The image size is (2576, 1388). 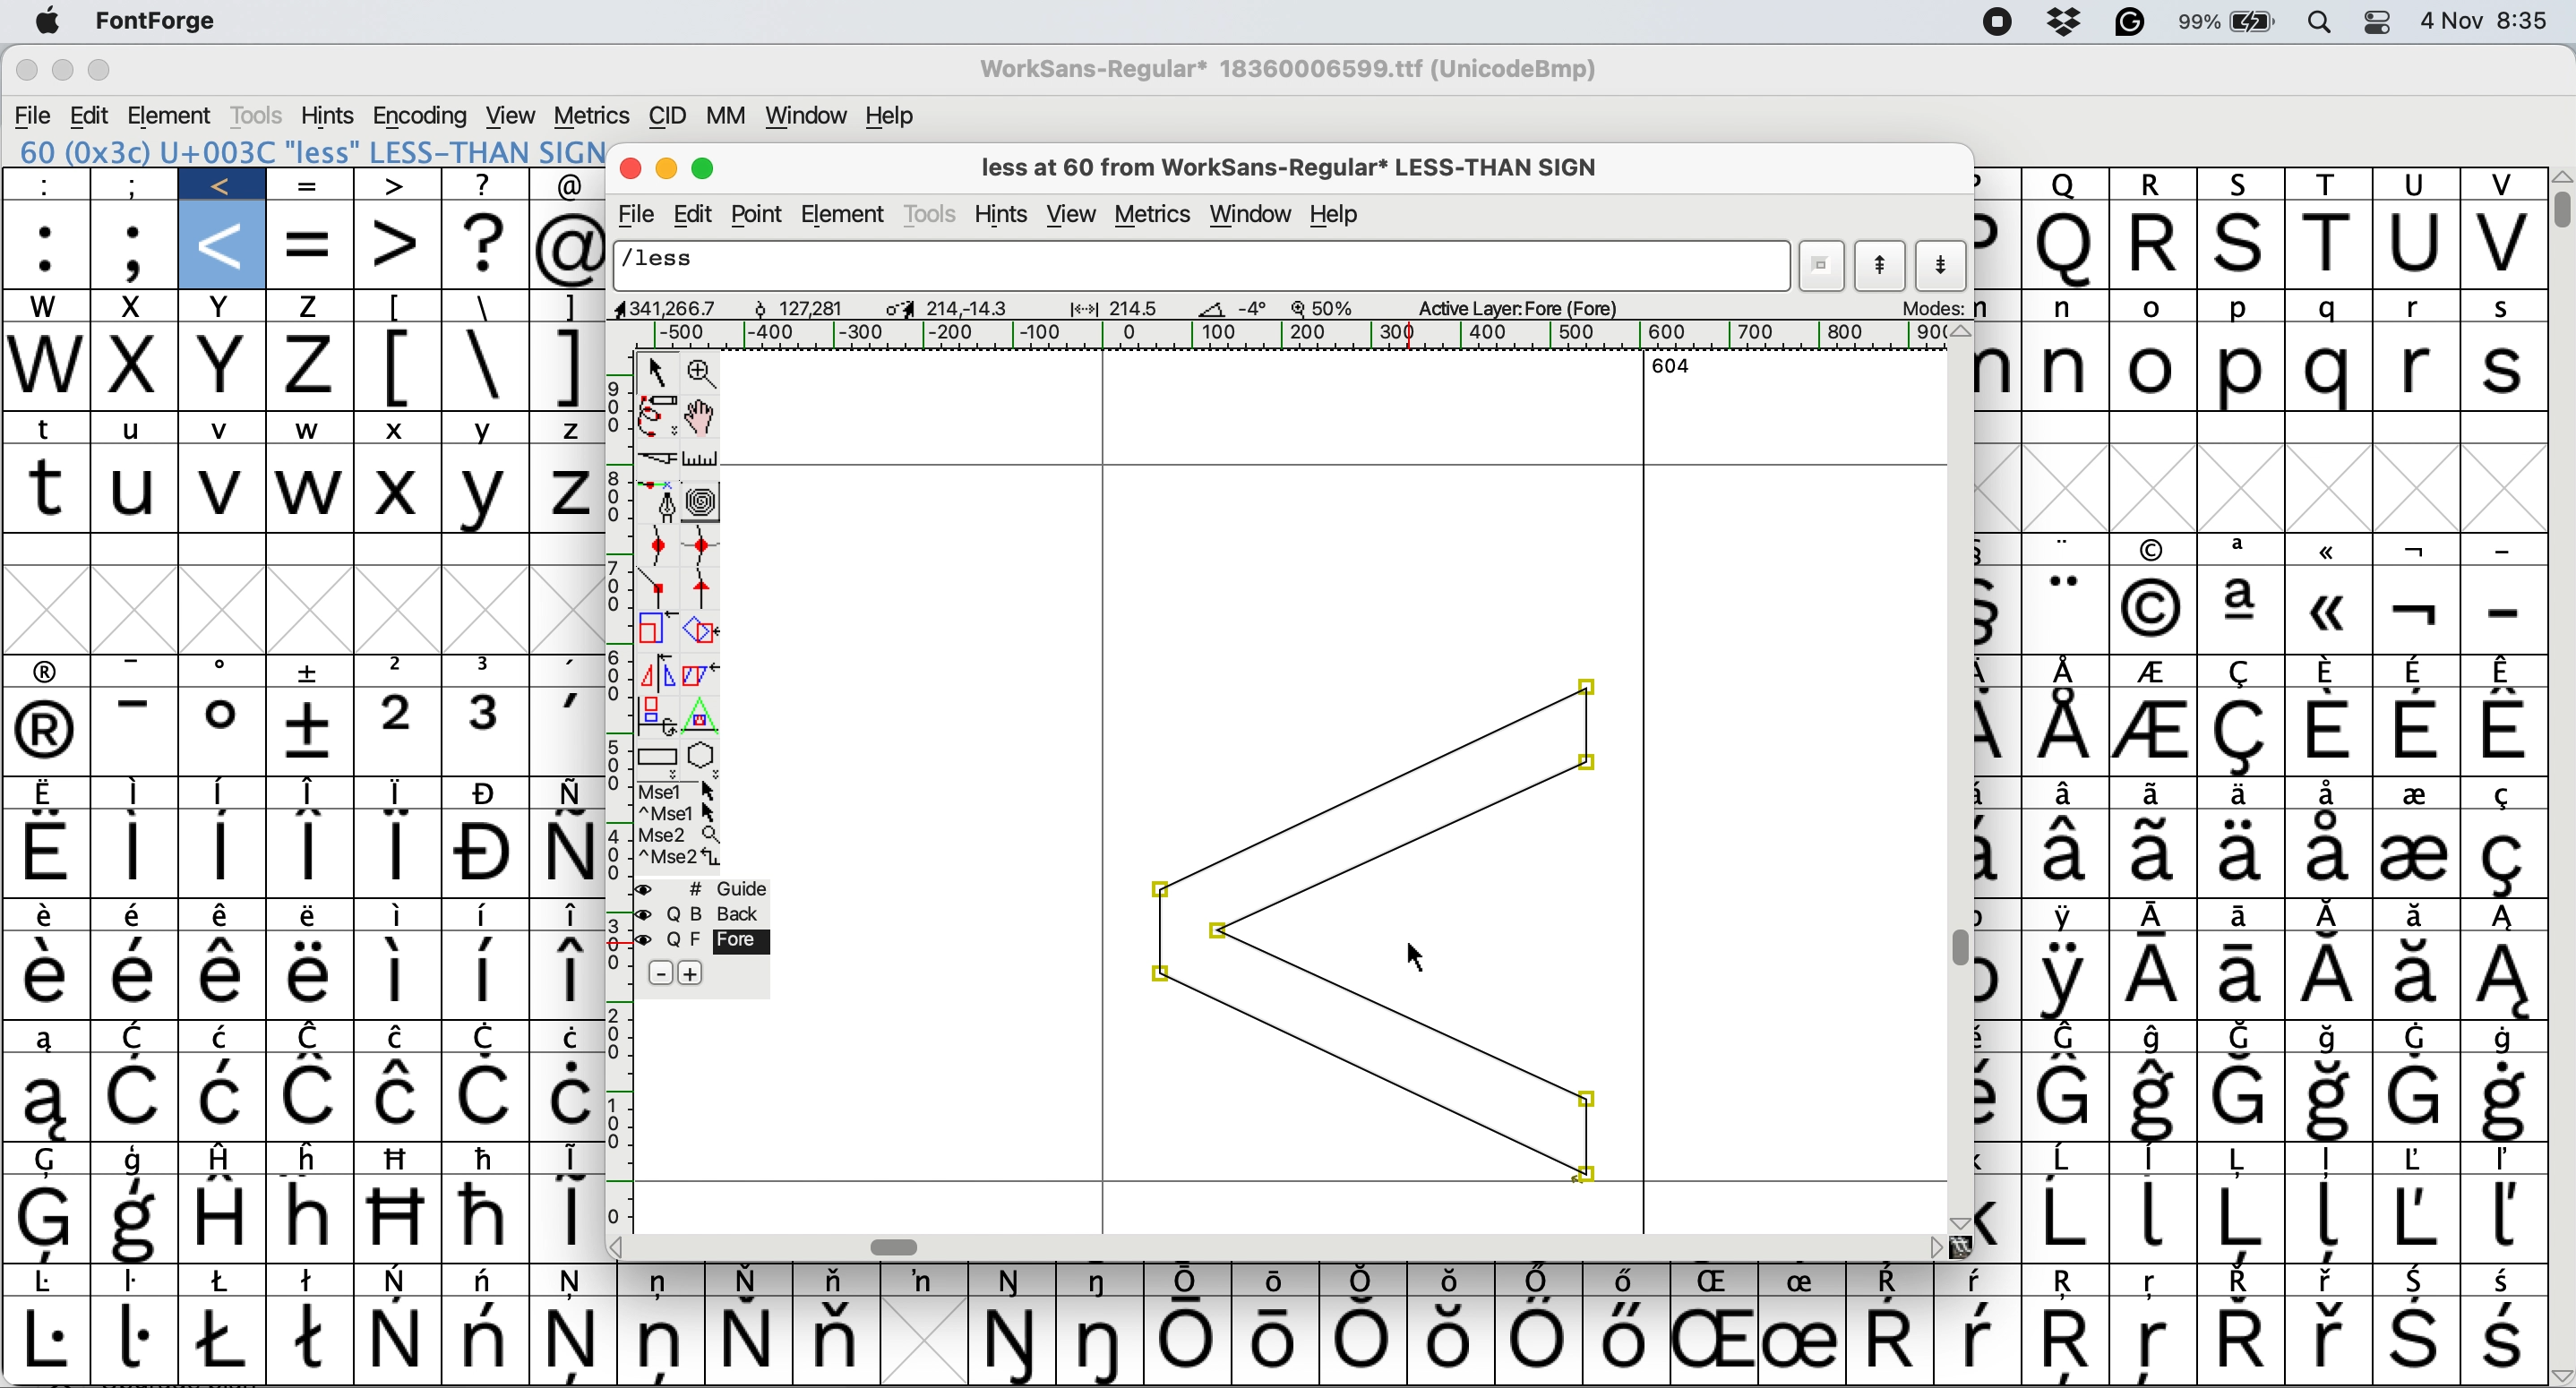 I want to click on Z, so click(x=566, y=429).